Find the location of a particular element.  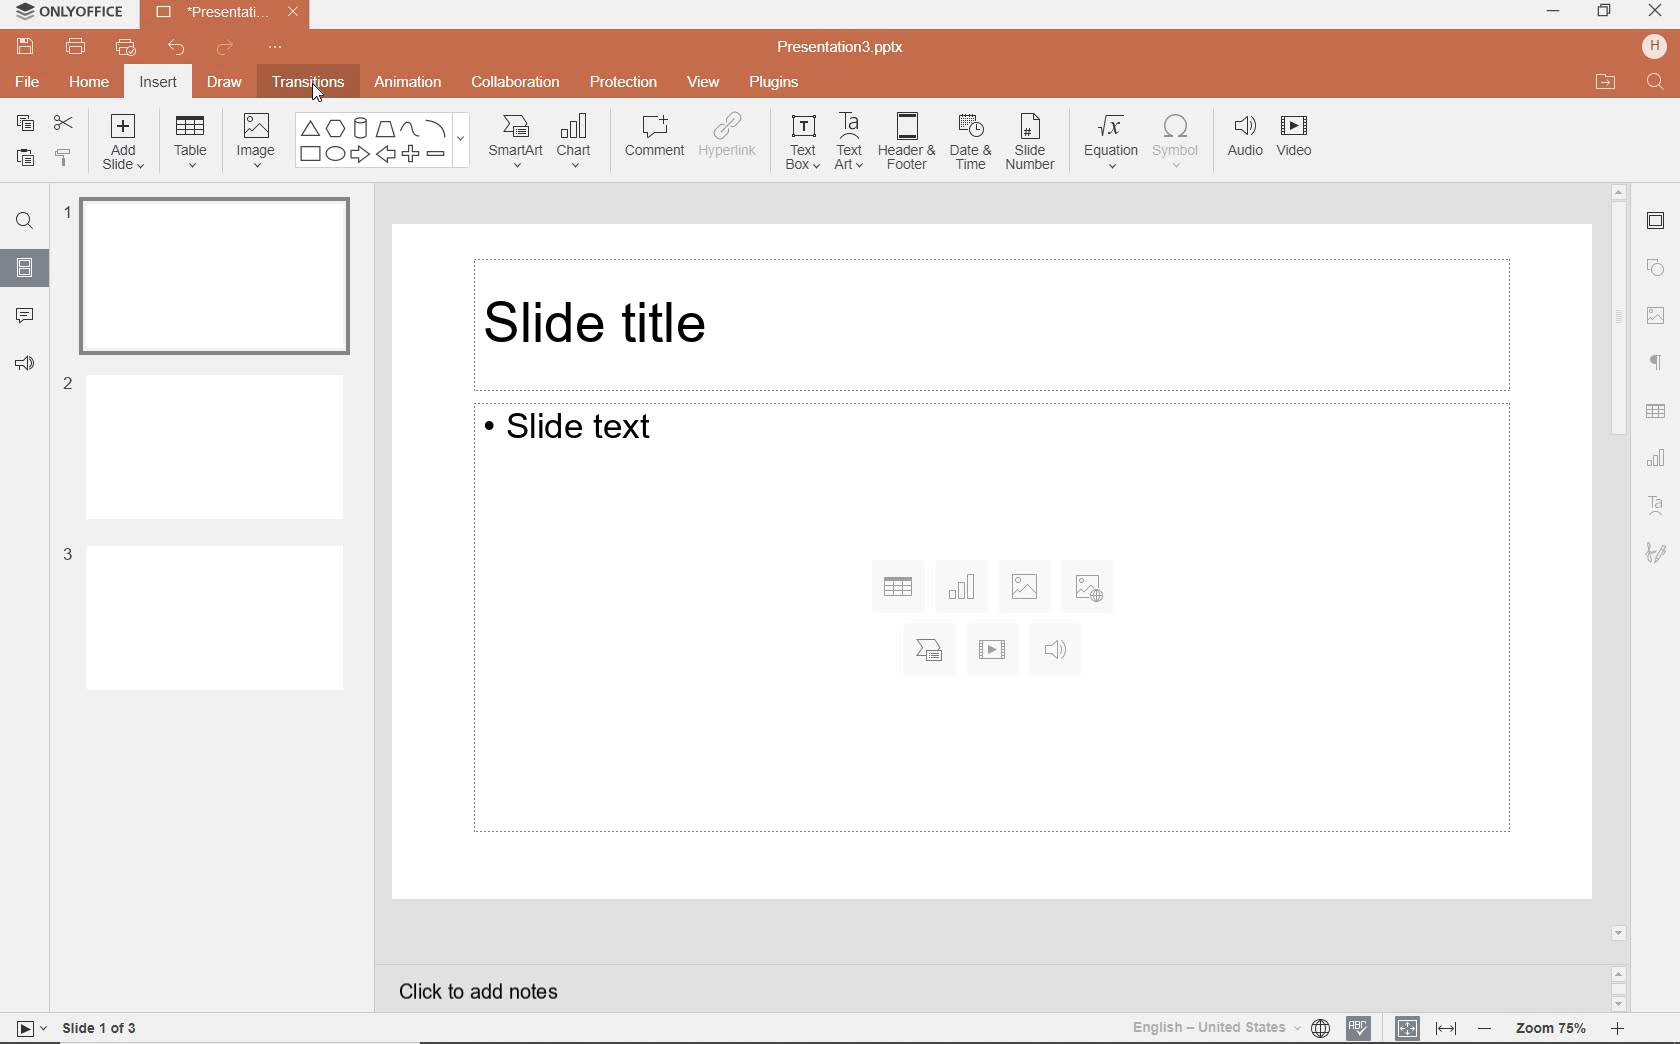

Slide Text is located at coordinates (989, 620).